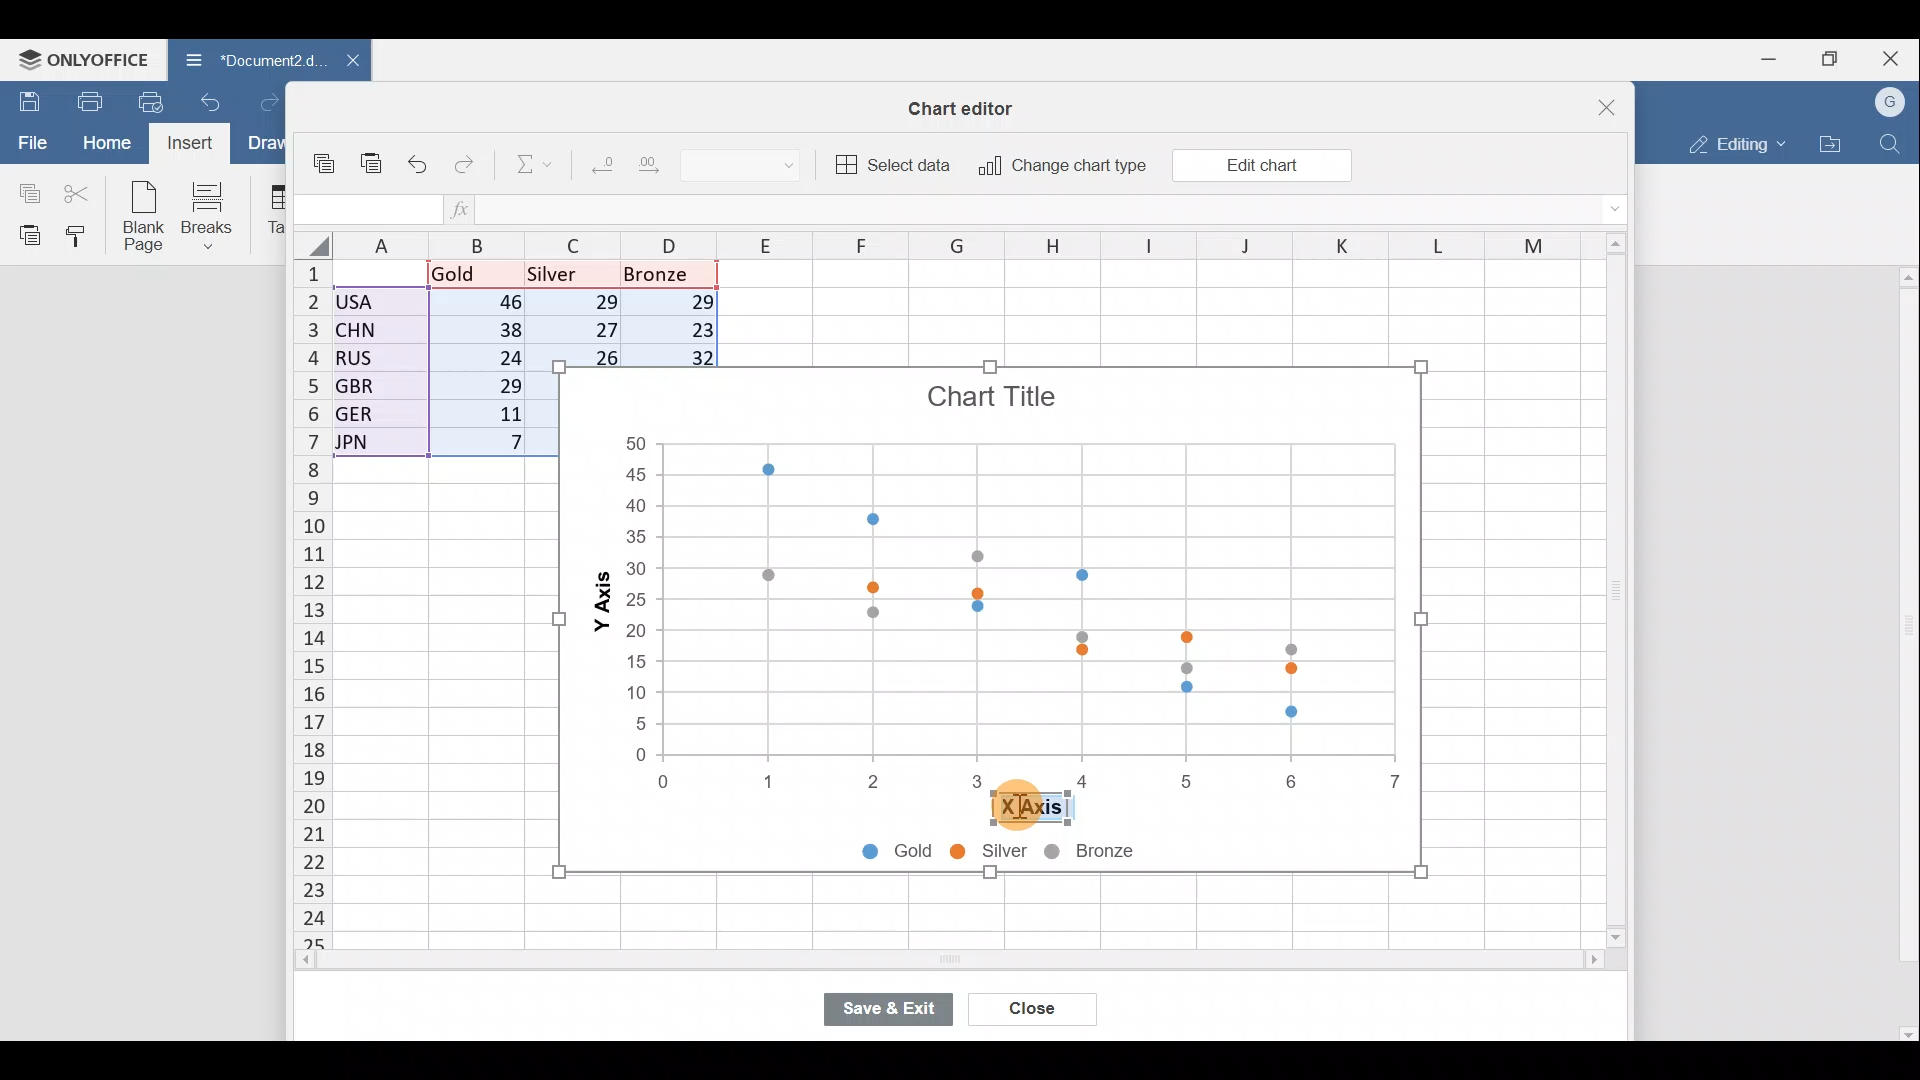 This screenshot has height=1080, width=1920. I want to click on Formula bar, so click(1043, 211).